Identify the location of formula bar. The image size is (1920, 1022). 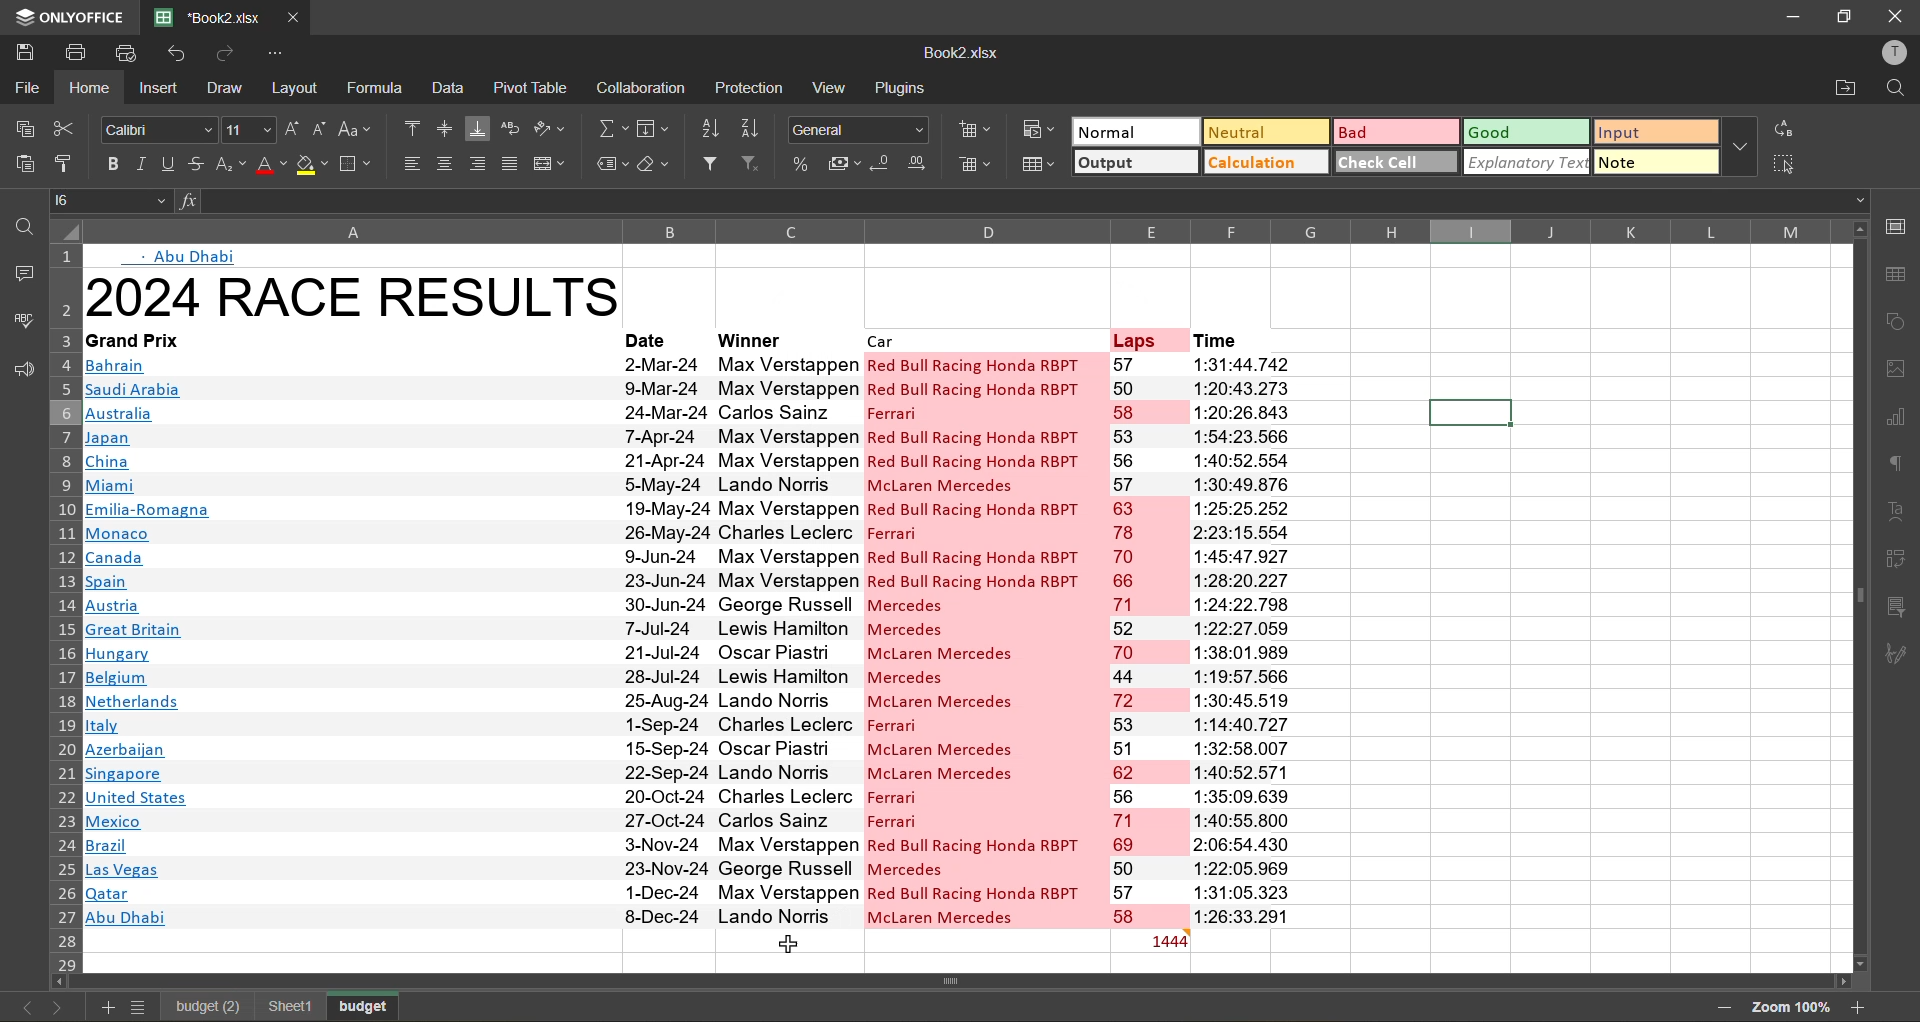
(1018, 200).